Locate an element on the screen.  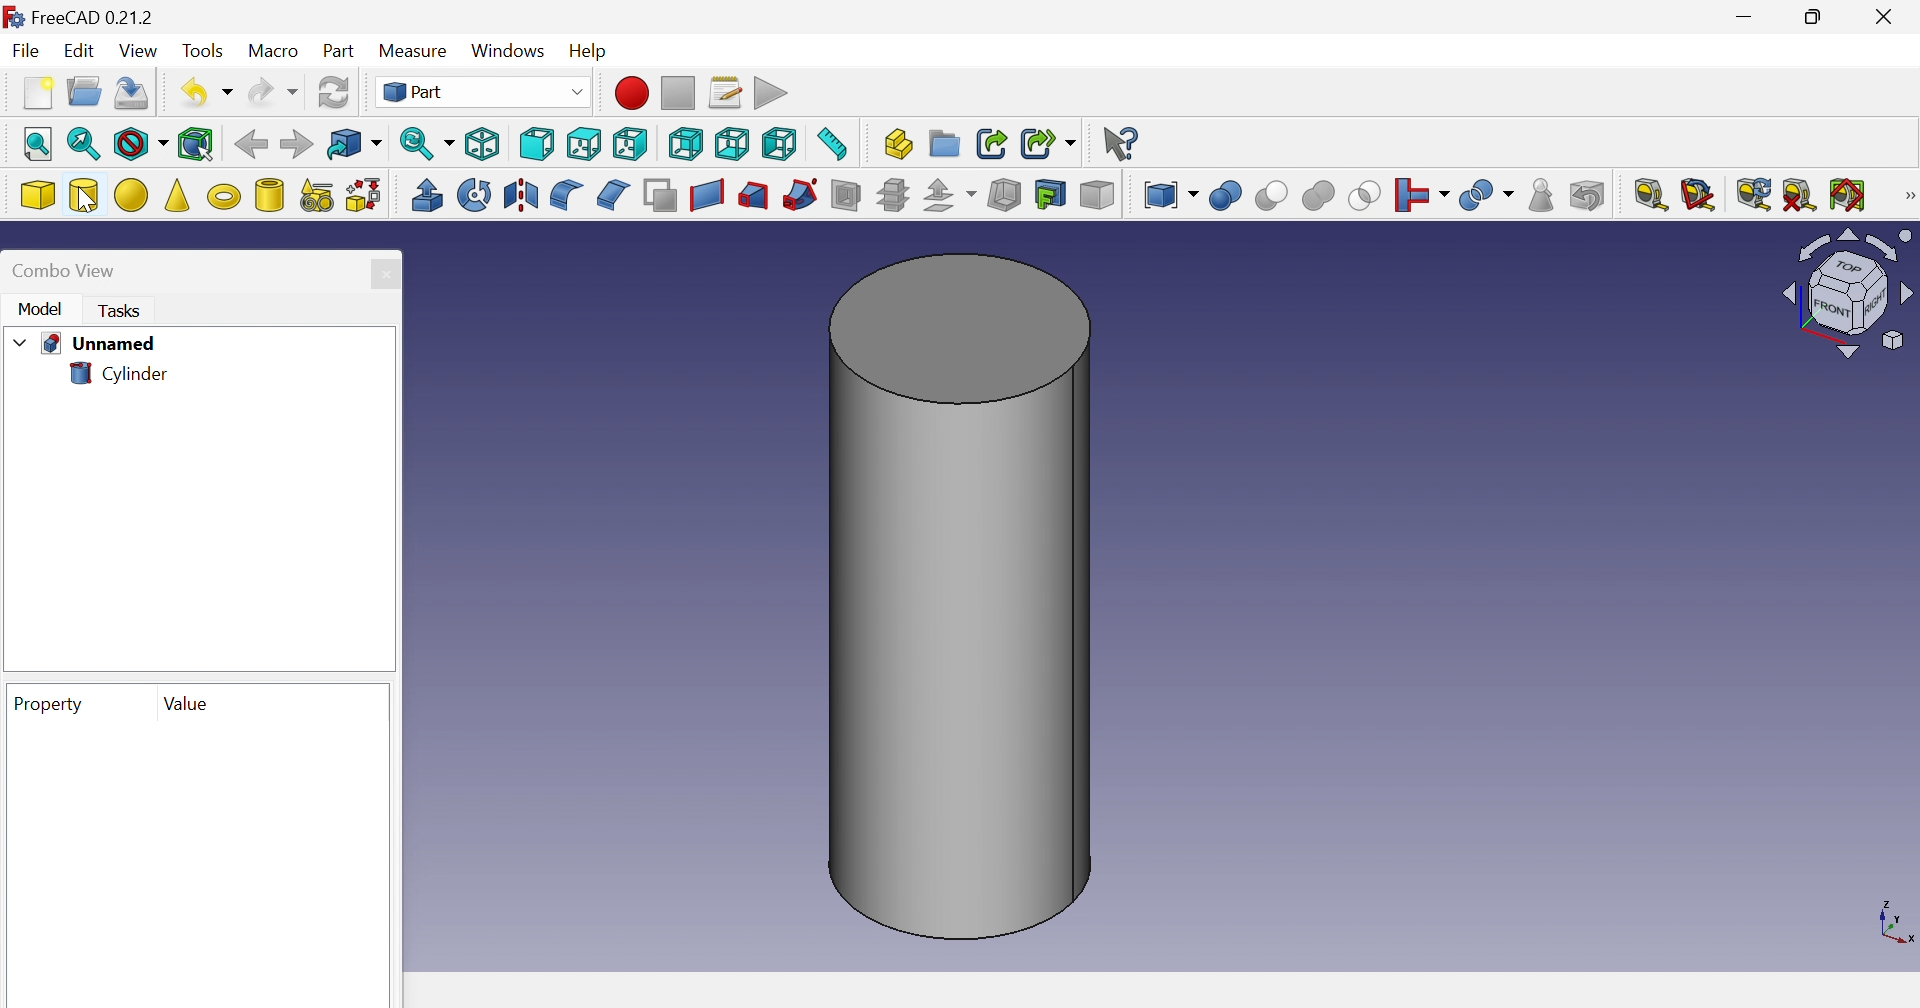
Windows is located at coordinates (510, 52).